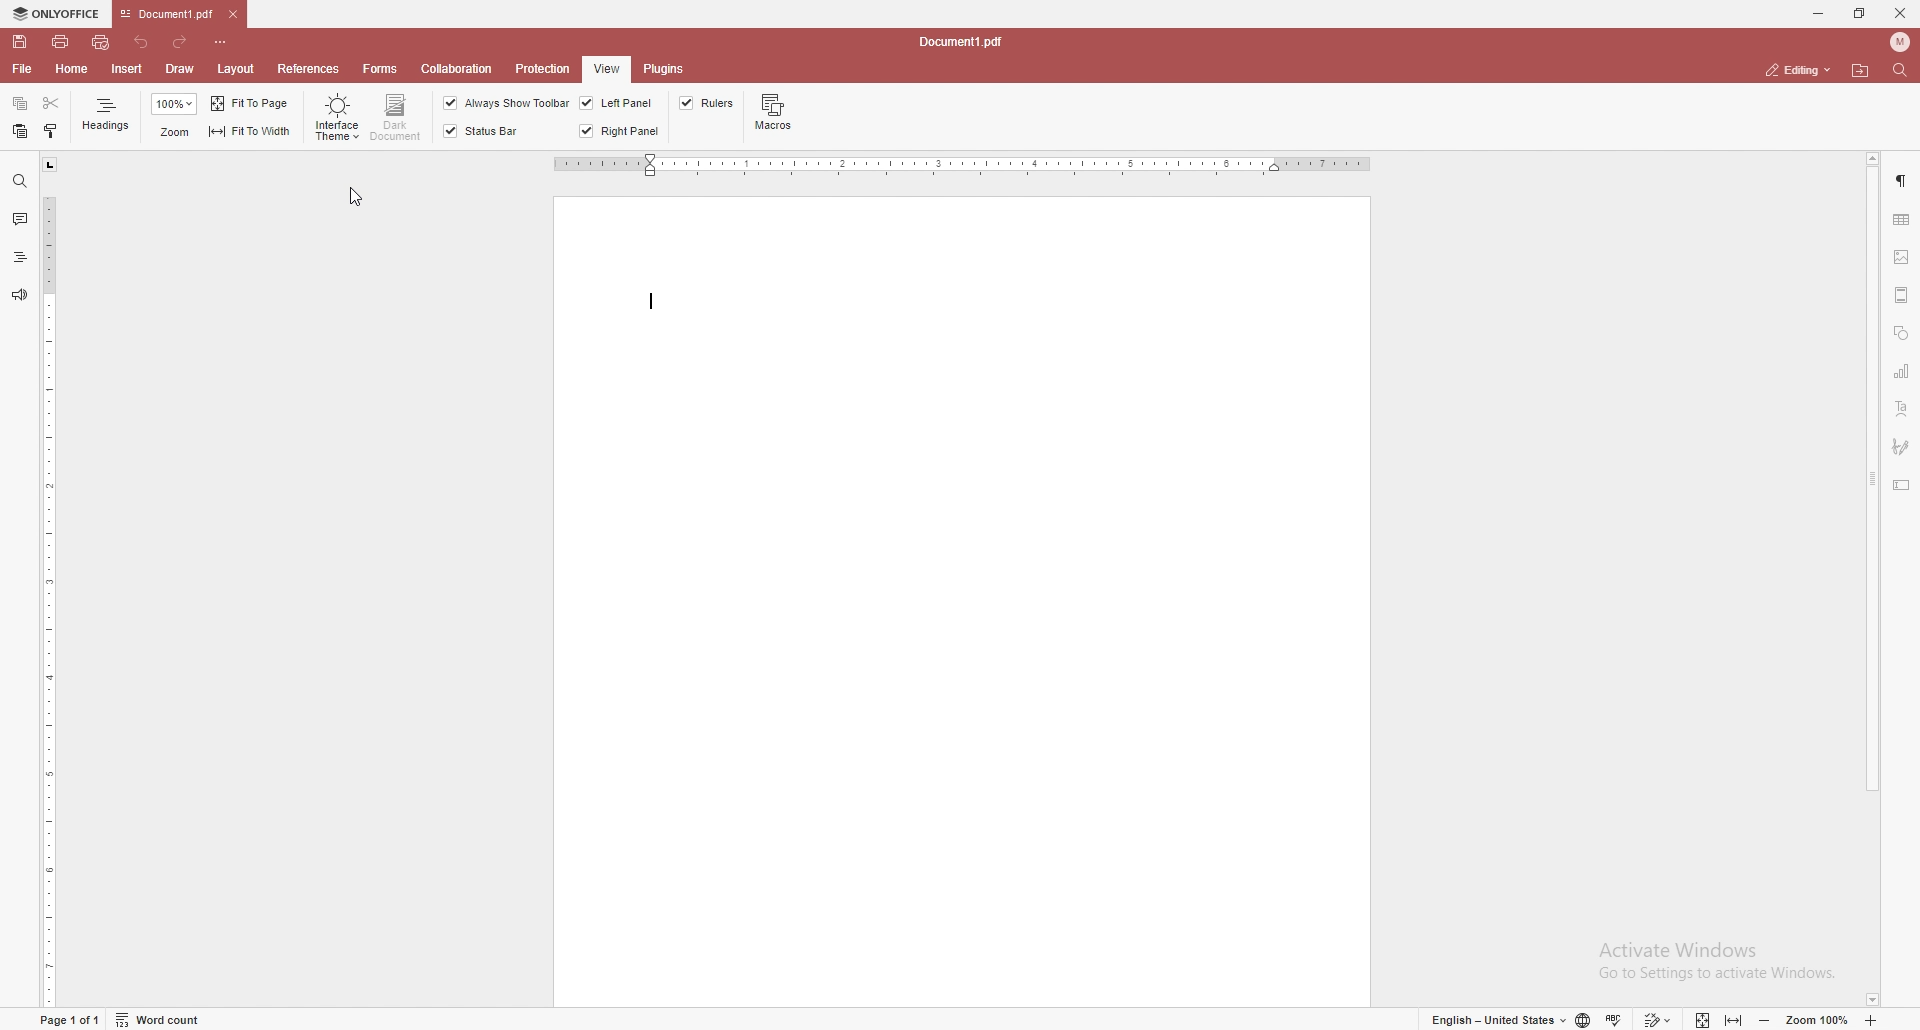 The width and height of the screenshot is (1920, 1030). Describe the element at coordinates (20, 42) in the screenshot. I see `save` at that location.